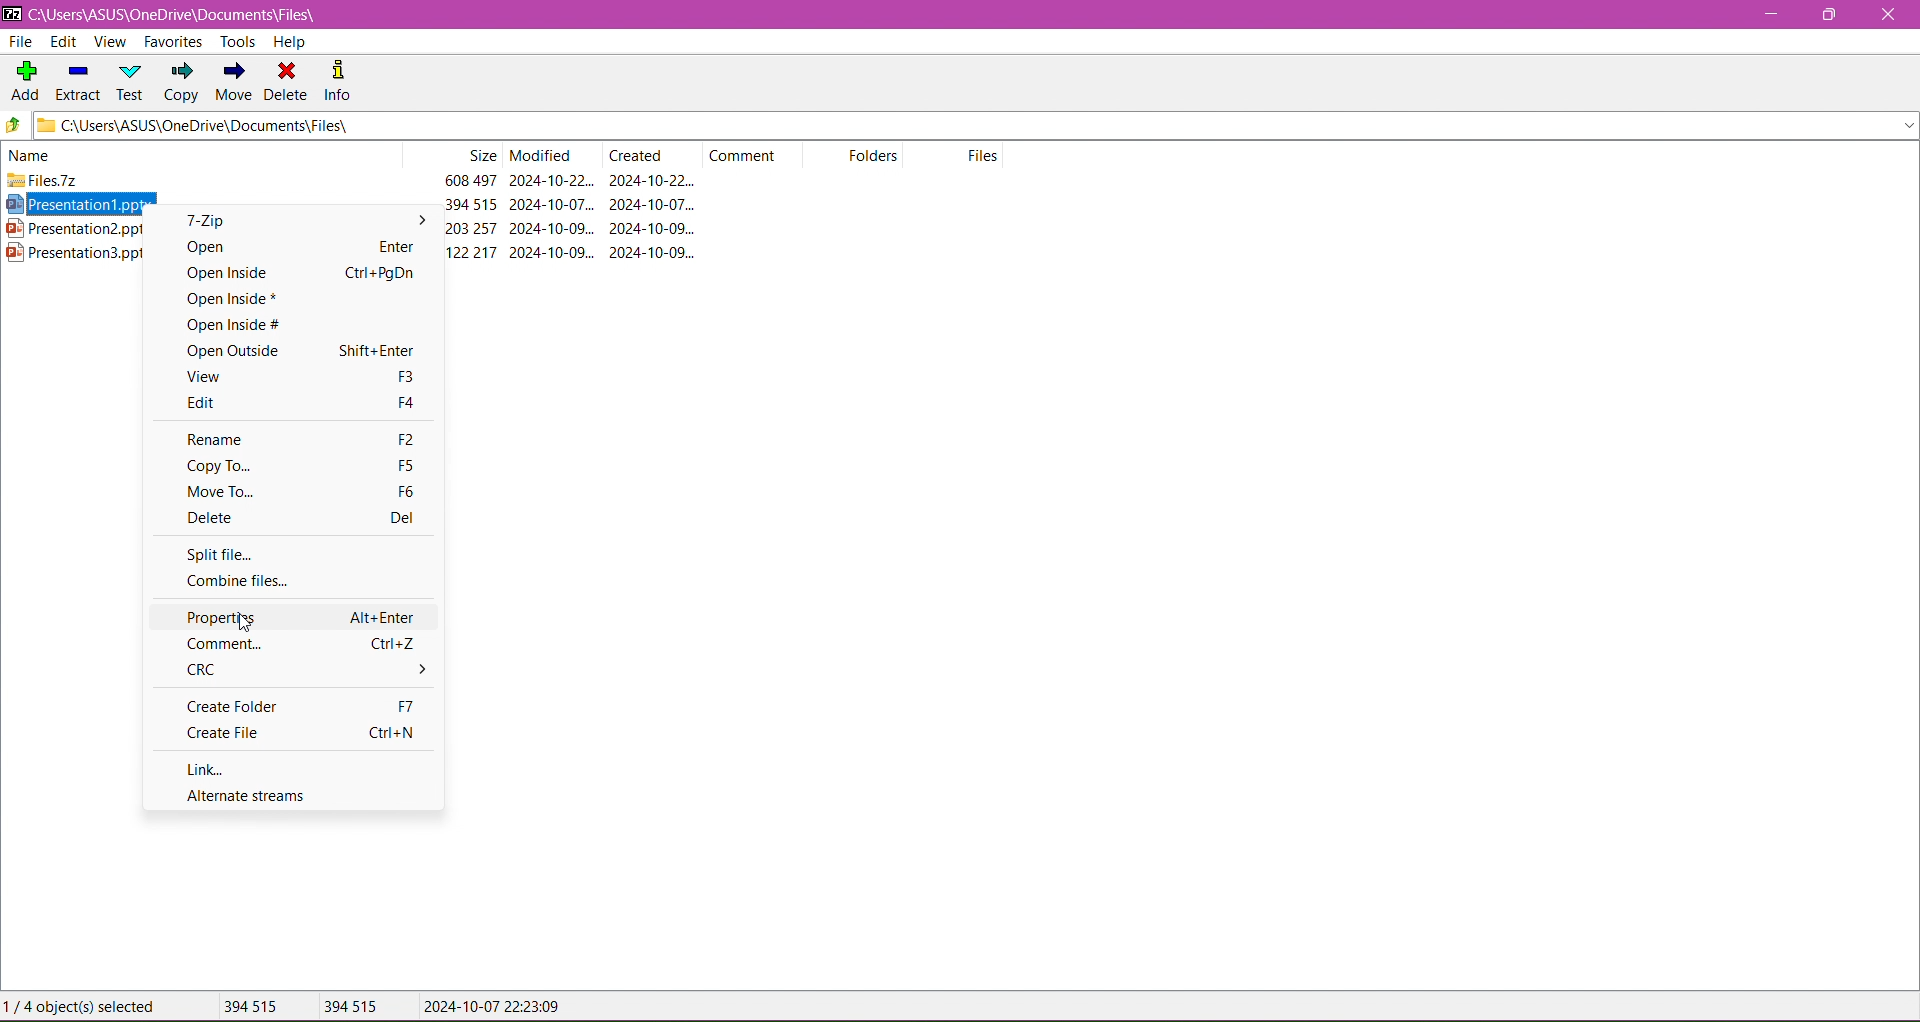  I want to click on 1/4 object(s) selected, so click(83, 1006).